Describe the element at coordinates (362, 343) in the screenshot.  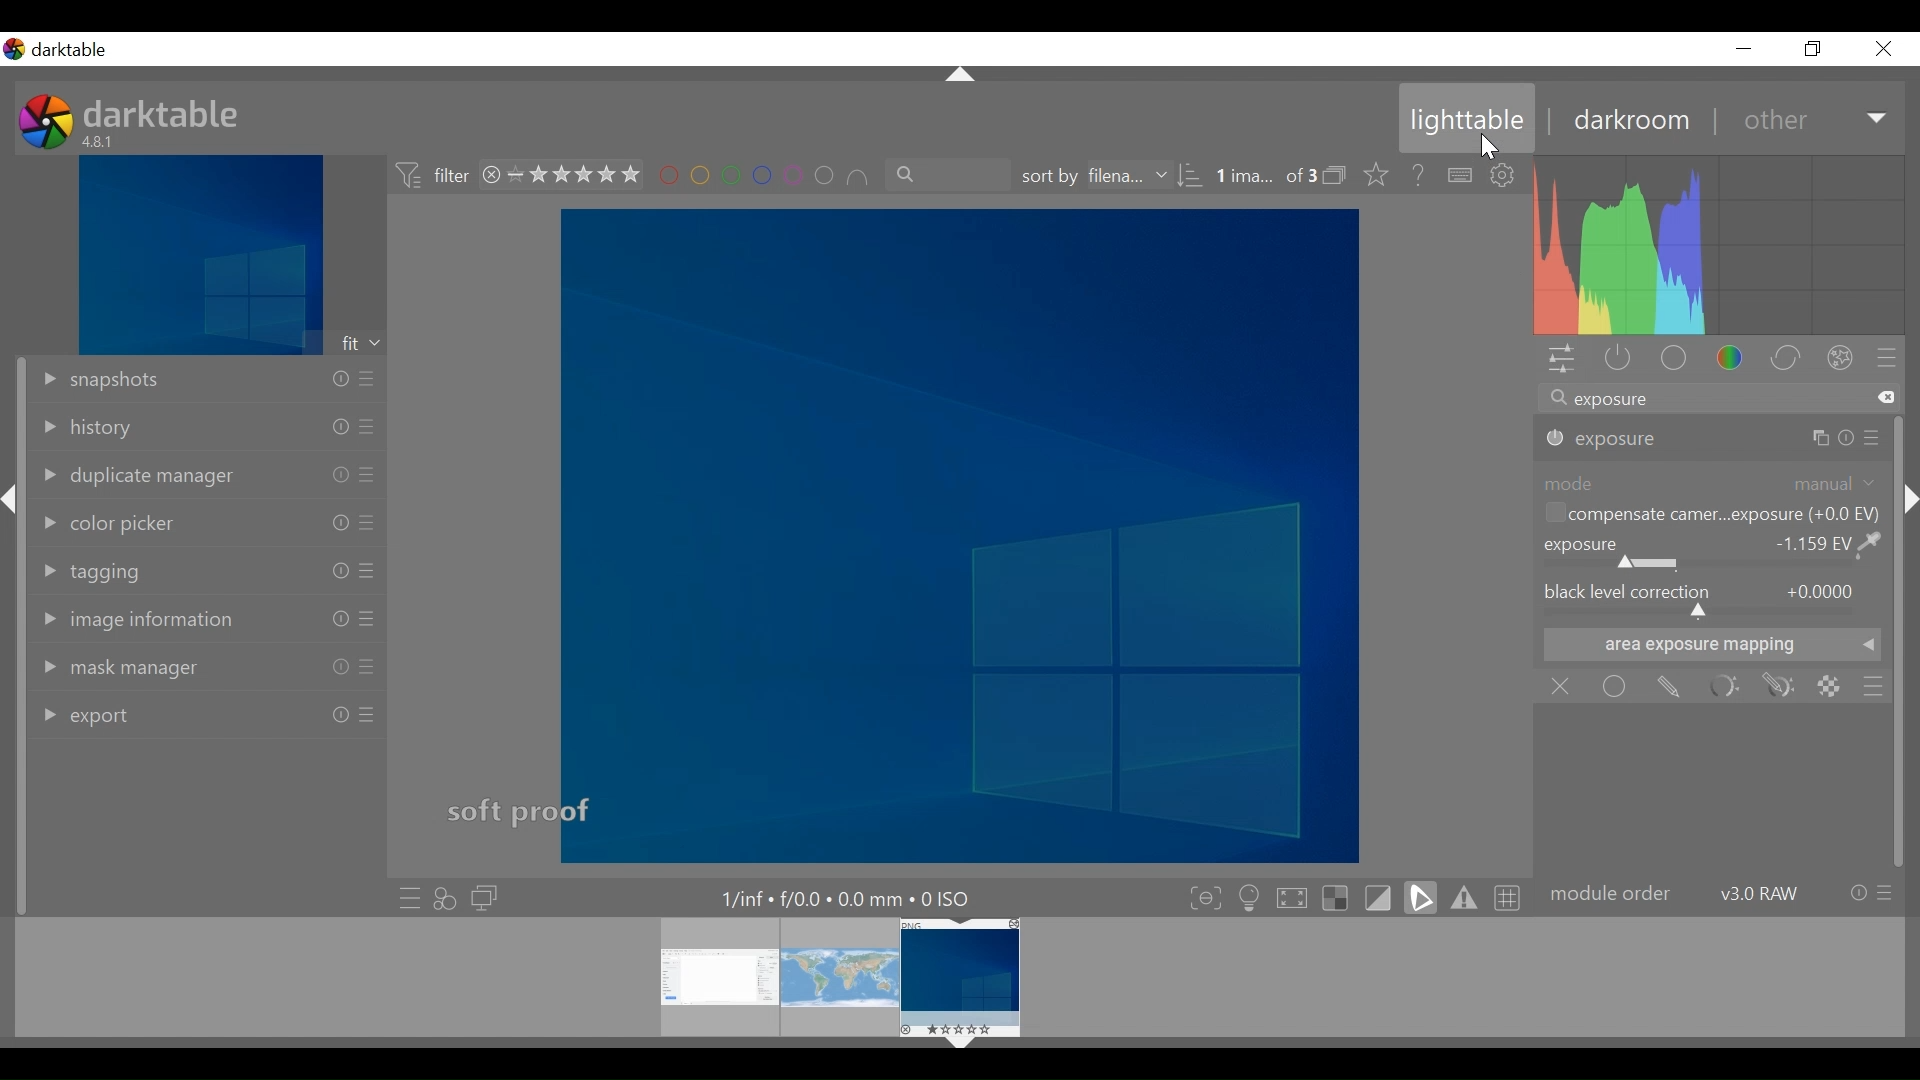
I see `fit` at that location.